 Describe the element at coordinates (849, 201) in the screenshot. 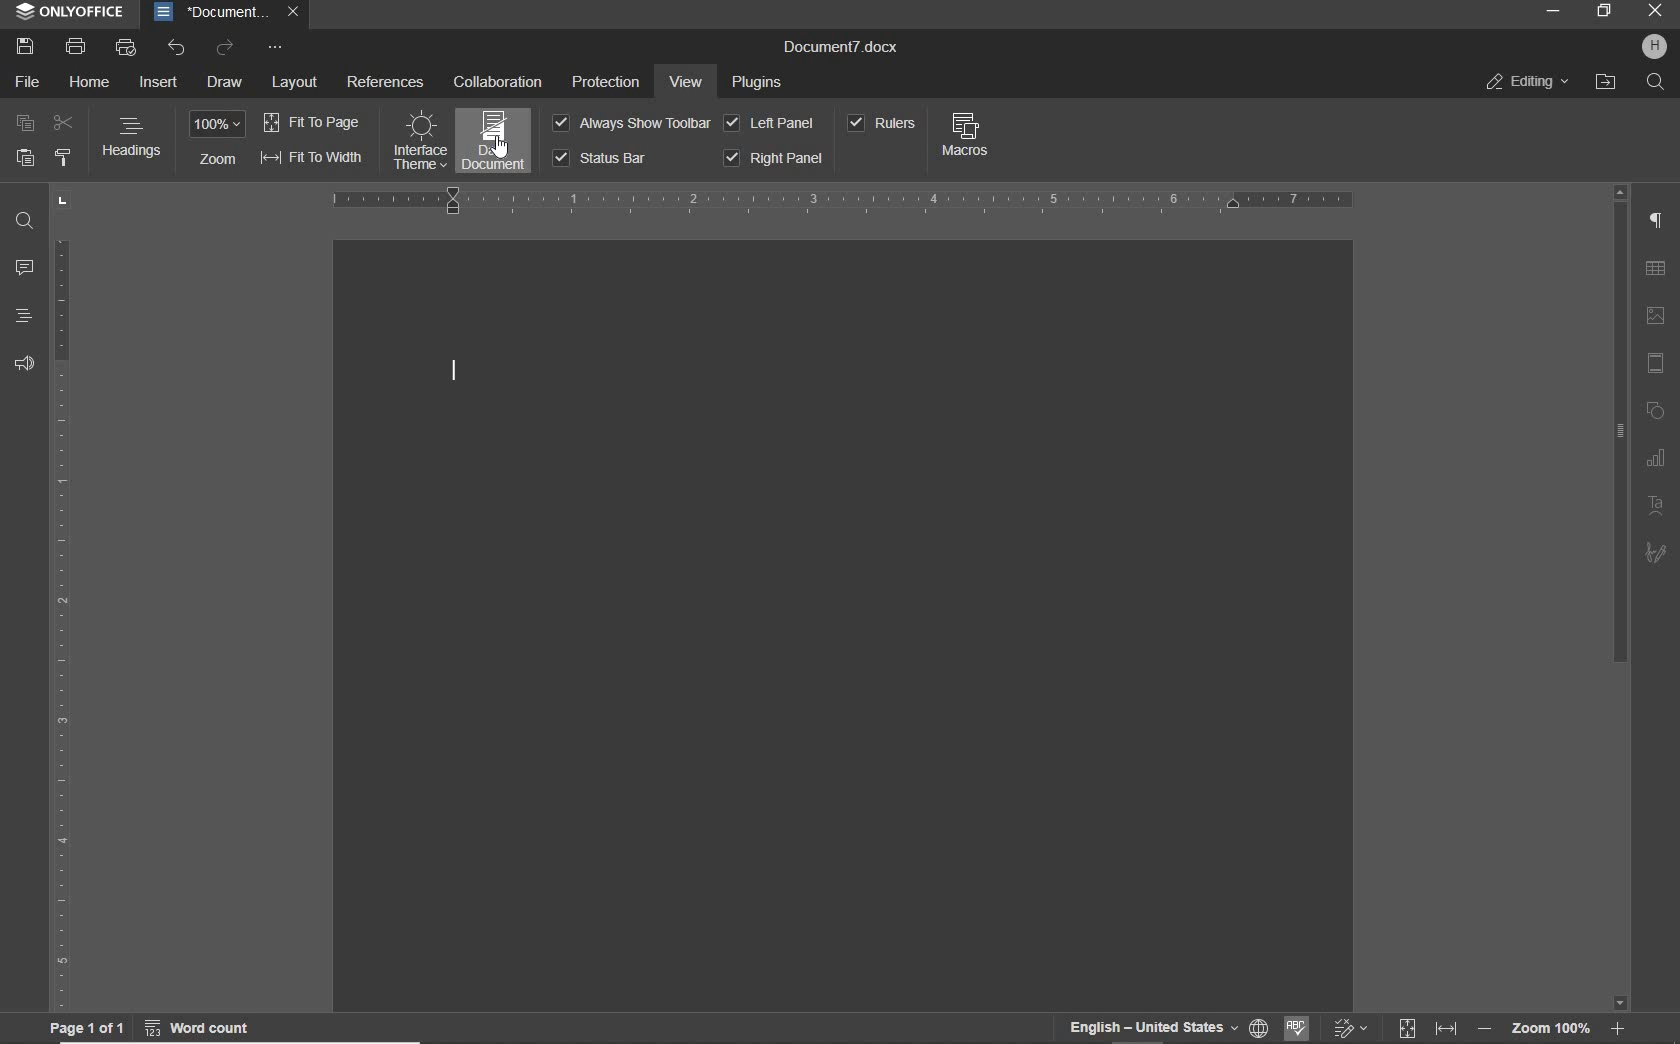

I see `RULER` at that location.